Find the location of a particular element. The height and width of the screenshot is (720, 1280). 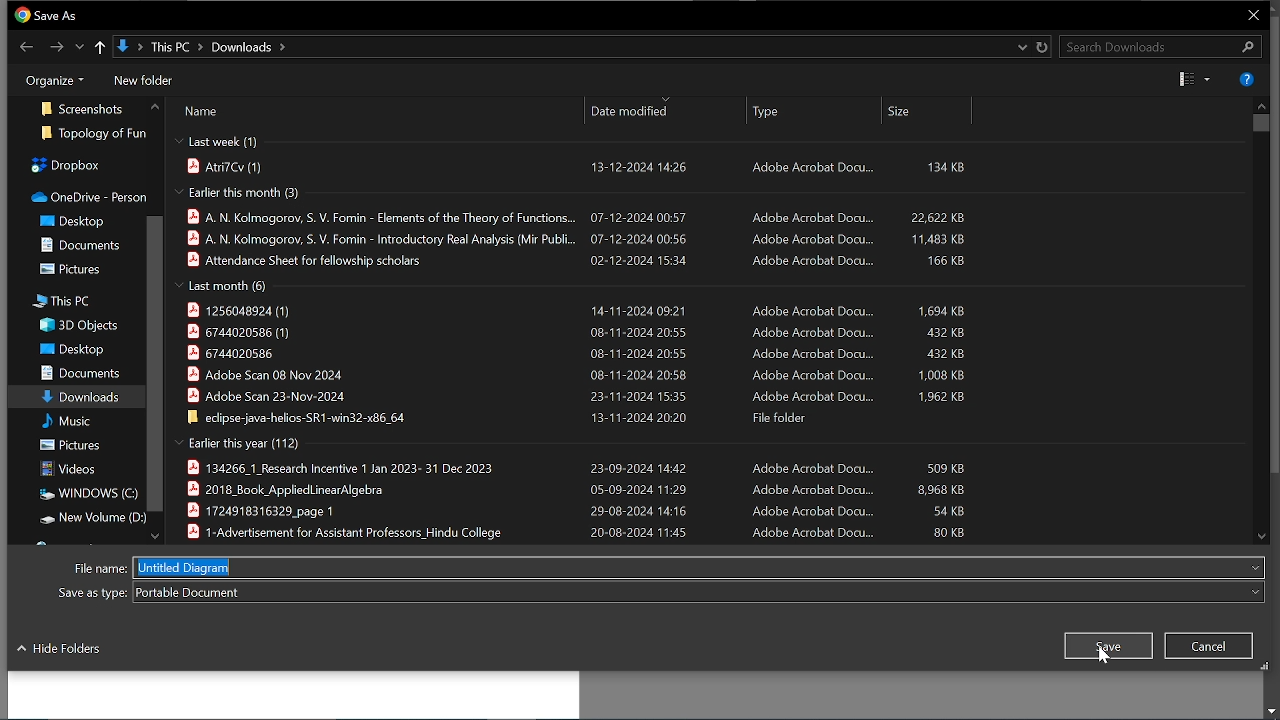

54 KB is located at coordinates (948, 511).